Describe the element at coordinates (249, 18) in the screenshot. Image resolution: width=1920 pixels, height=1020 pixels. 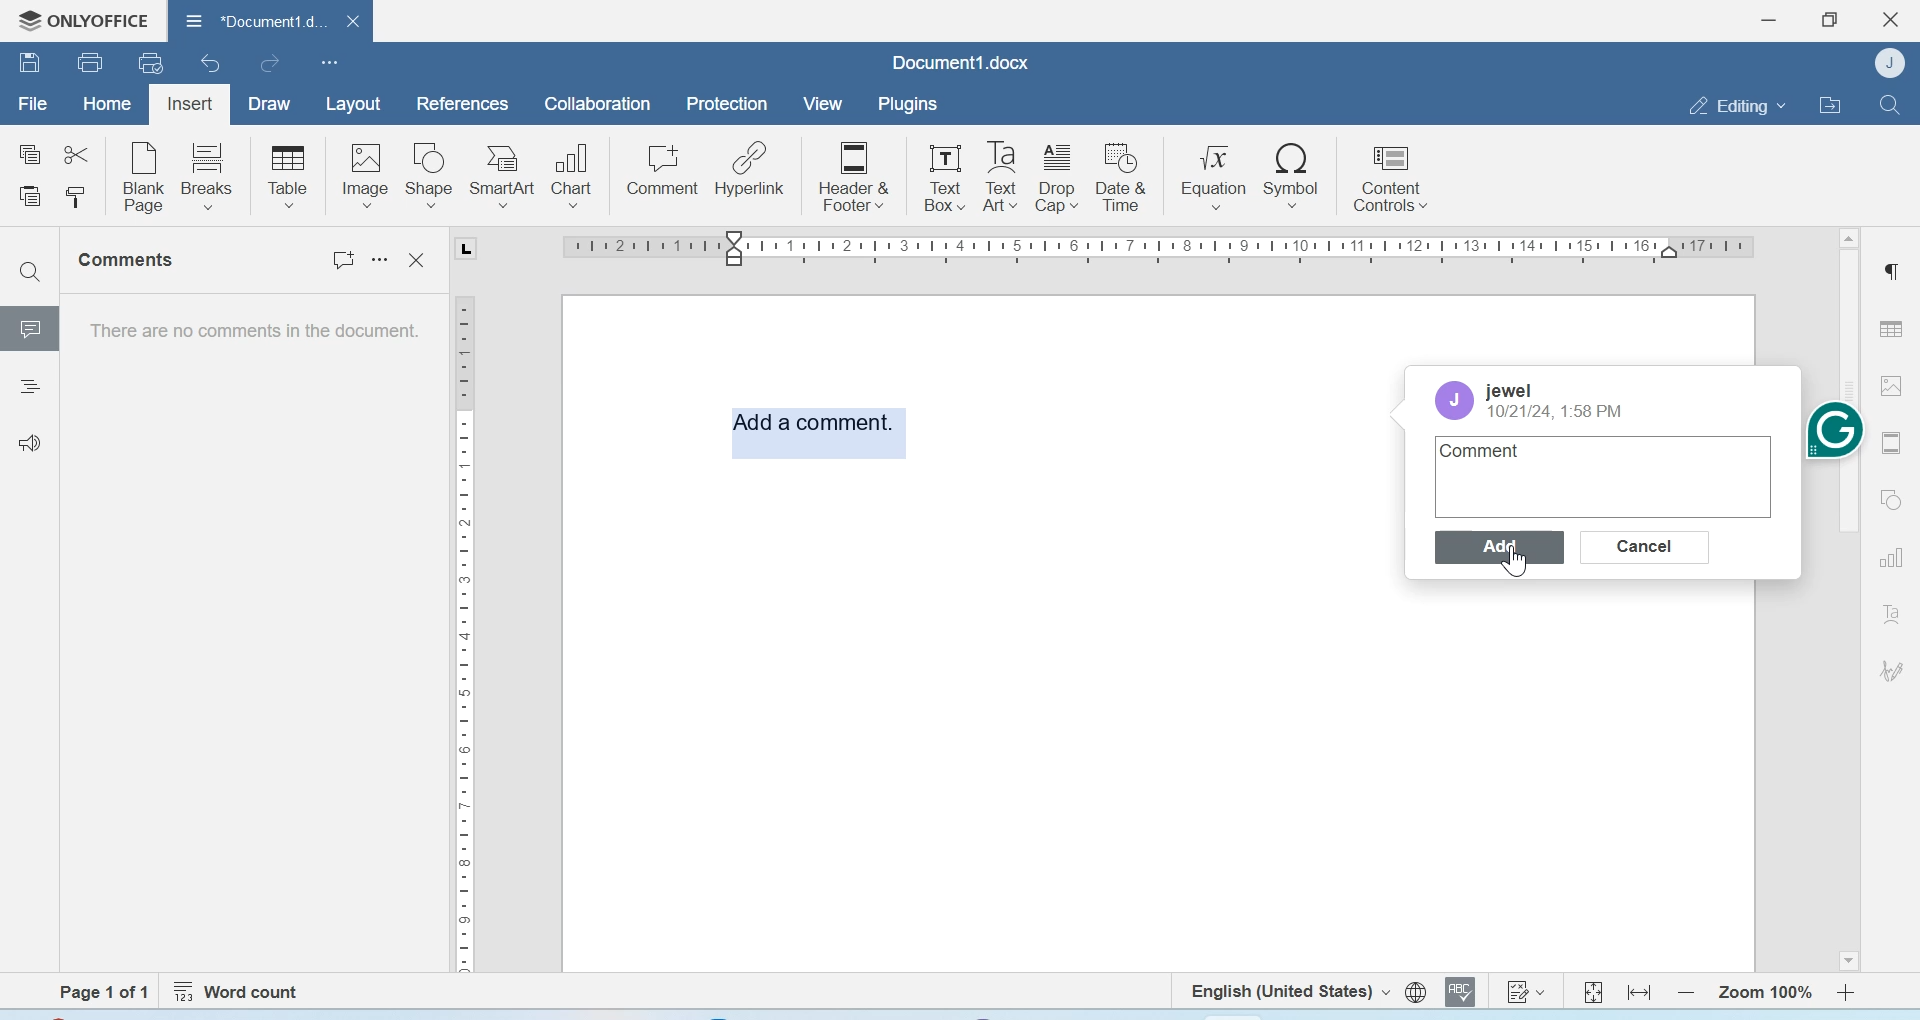
I see `Document1.docx` at that location.